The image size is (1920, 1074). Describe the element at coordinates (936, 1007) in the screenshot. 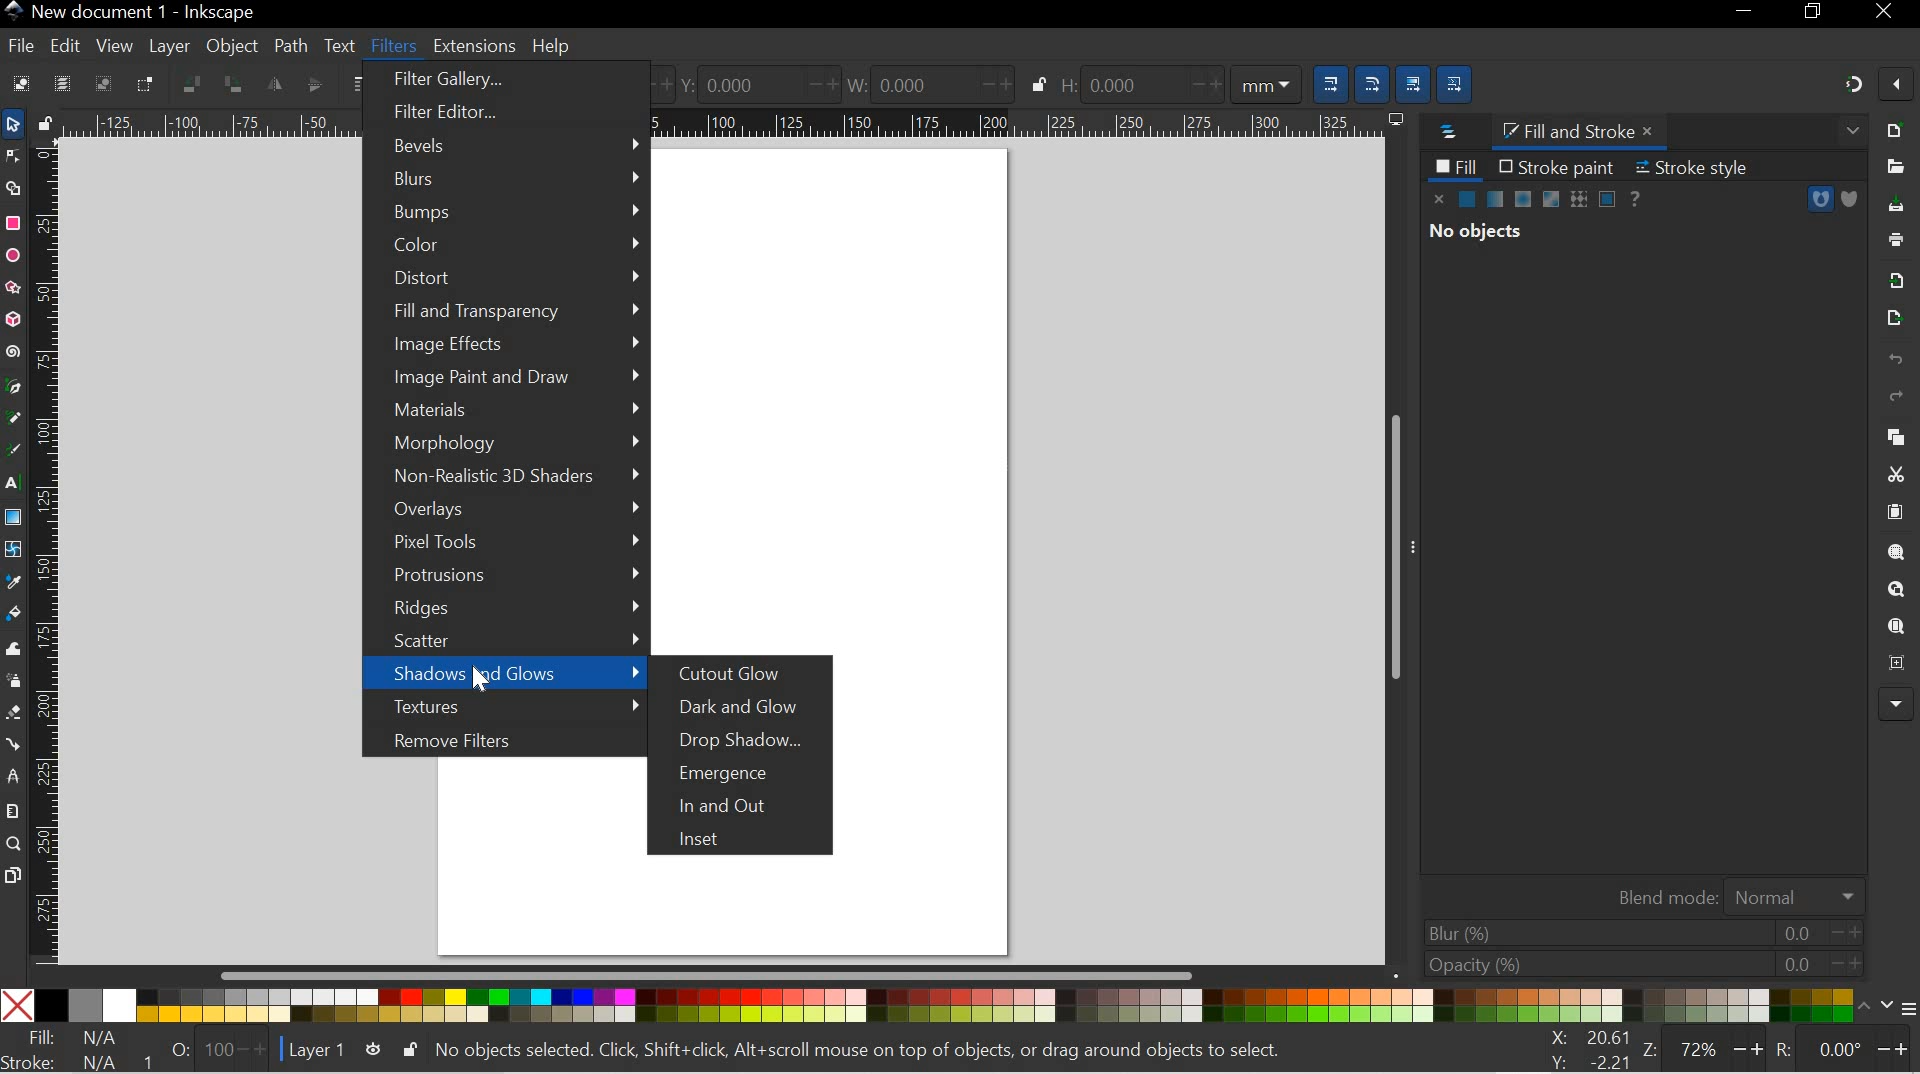

I see `COLOR` at that location.